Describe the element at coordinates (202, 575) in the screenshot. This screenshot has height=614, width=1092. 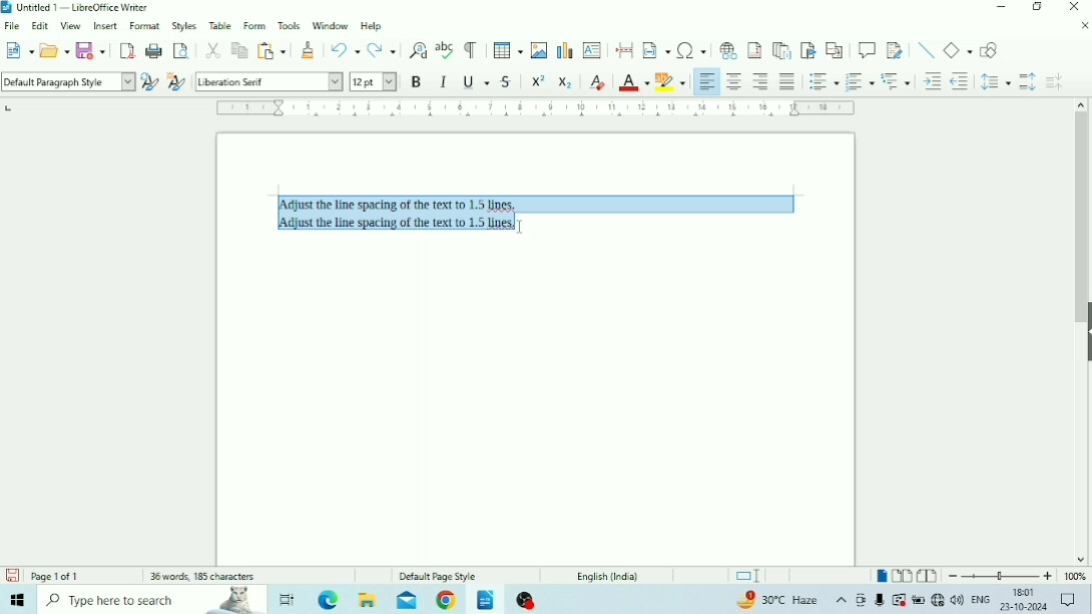
I see `Number of words and characters` at that location.